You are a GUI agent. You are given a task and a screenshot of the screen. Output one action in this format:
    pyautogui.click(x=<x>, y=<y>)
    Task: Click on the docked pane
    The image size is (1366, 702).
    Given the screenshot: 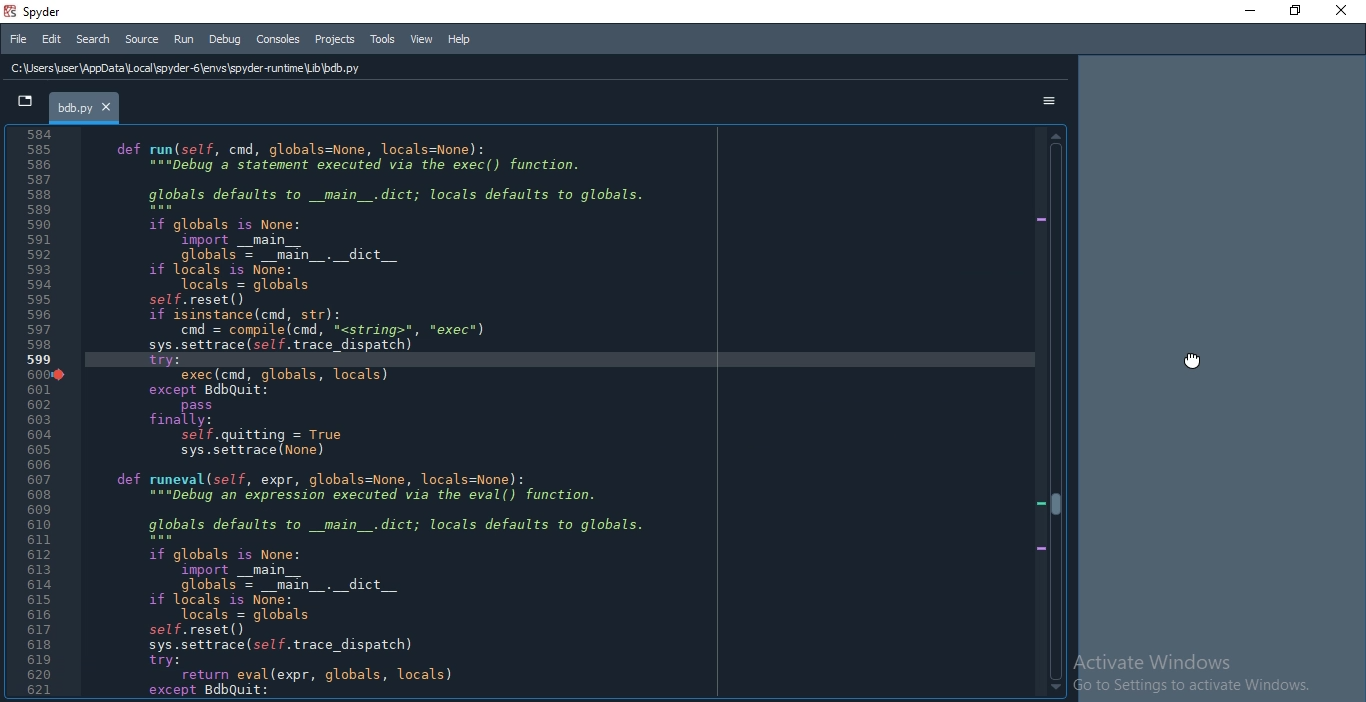 What is the action you would take?
    pyautogui.click(x=1218, y=379)
    